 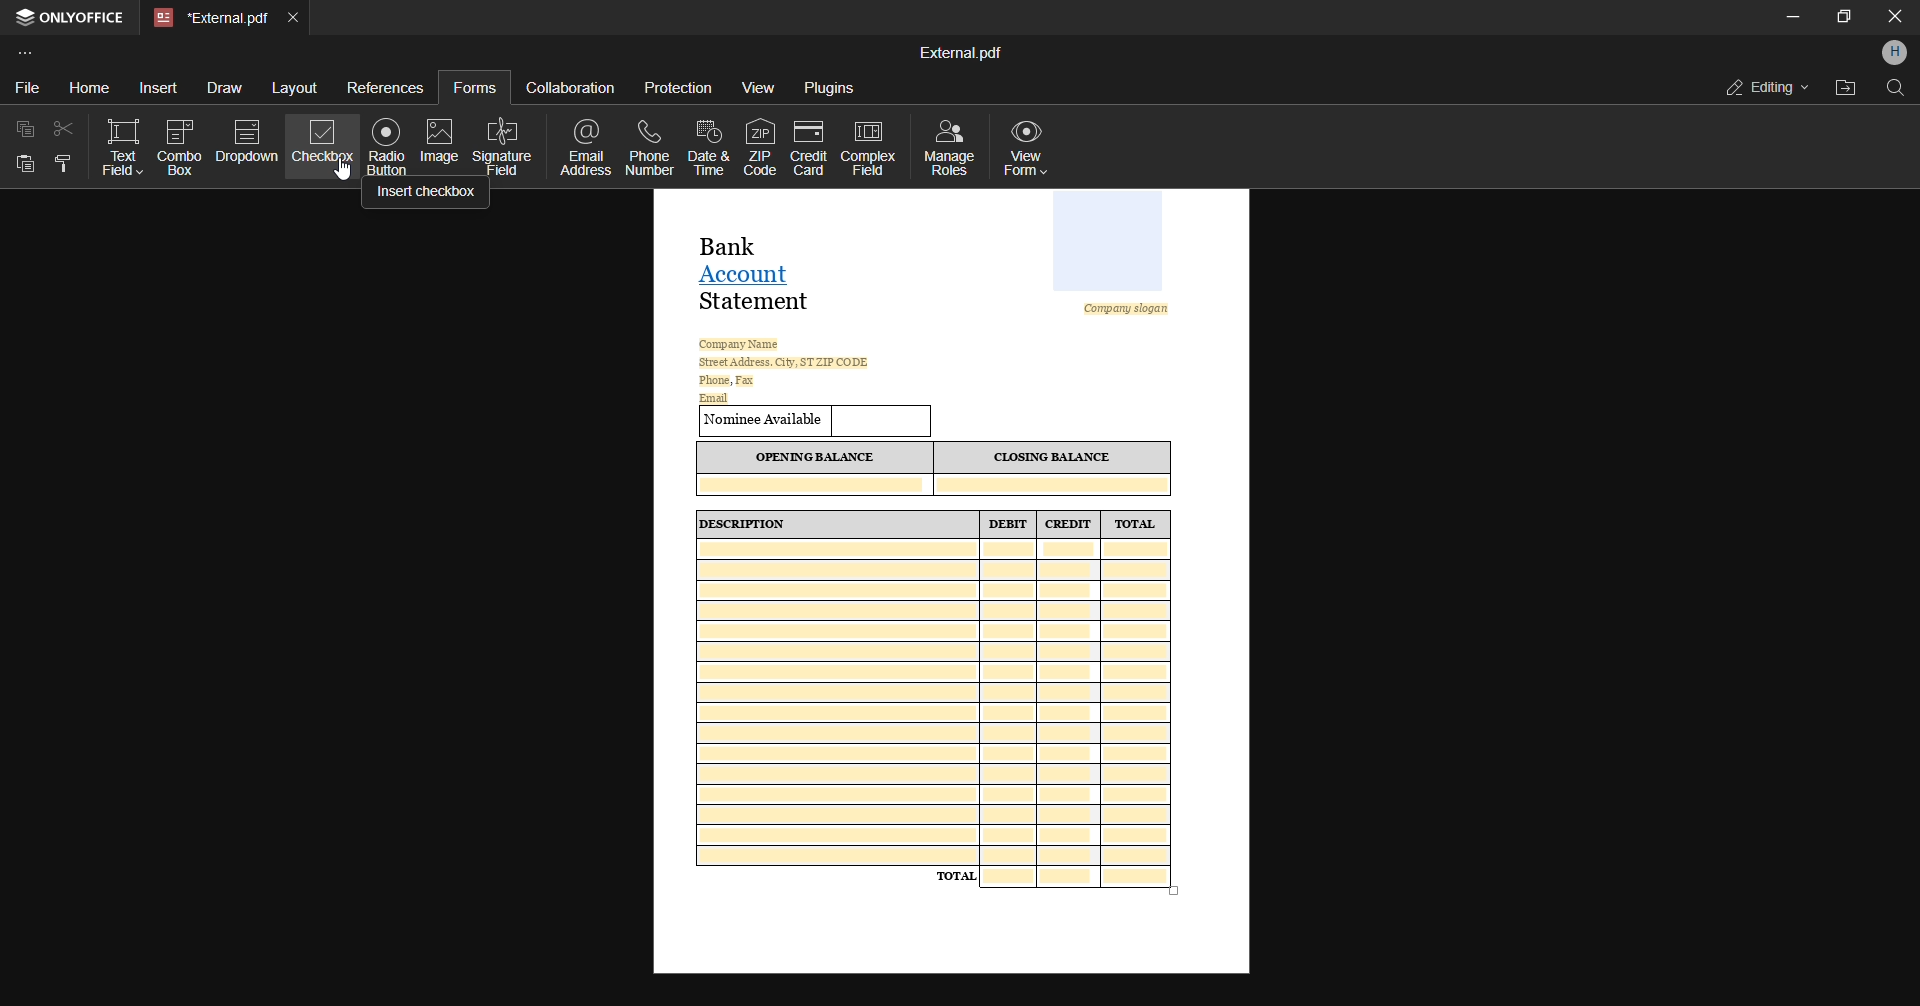 I want to click on text box, so click(x=120, y=148).